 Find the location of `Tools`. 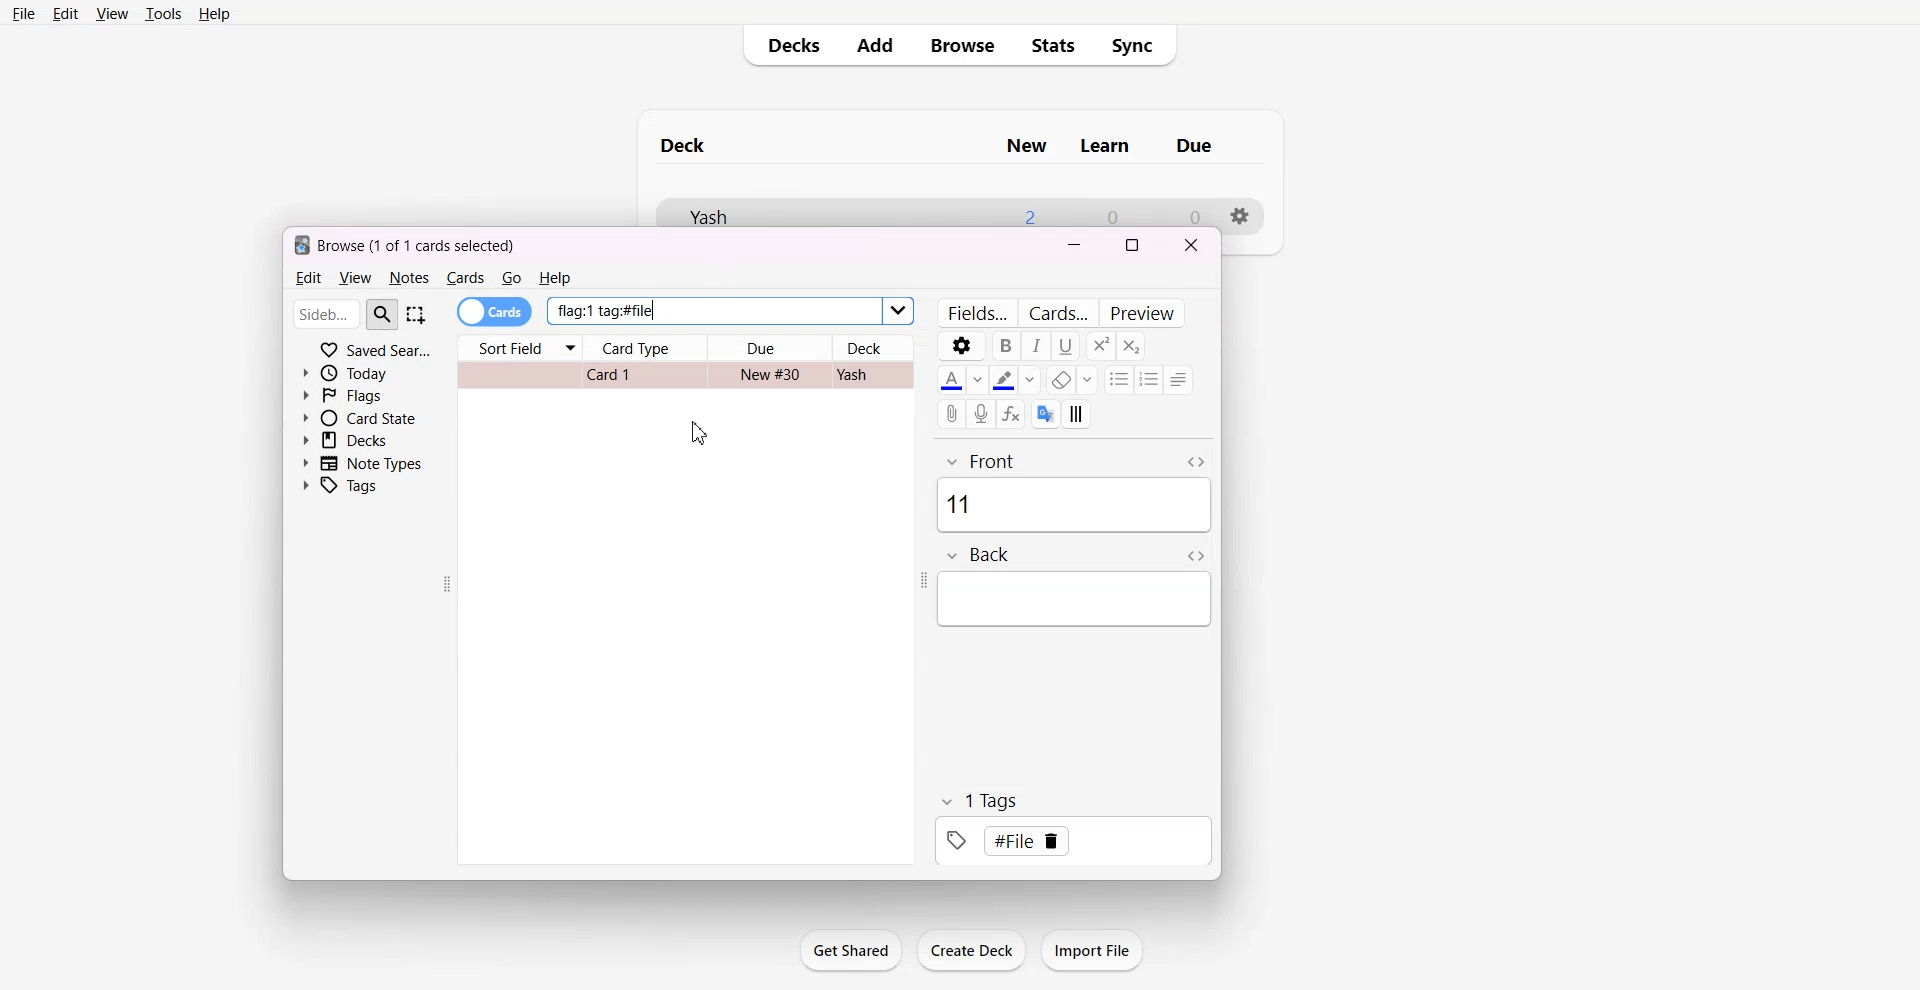

Tools is located at coordinates (162, 13).